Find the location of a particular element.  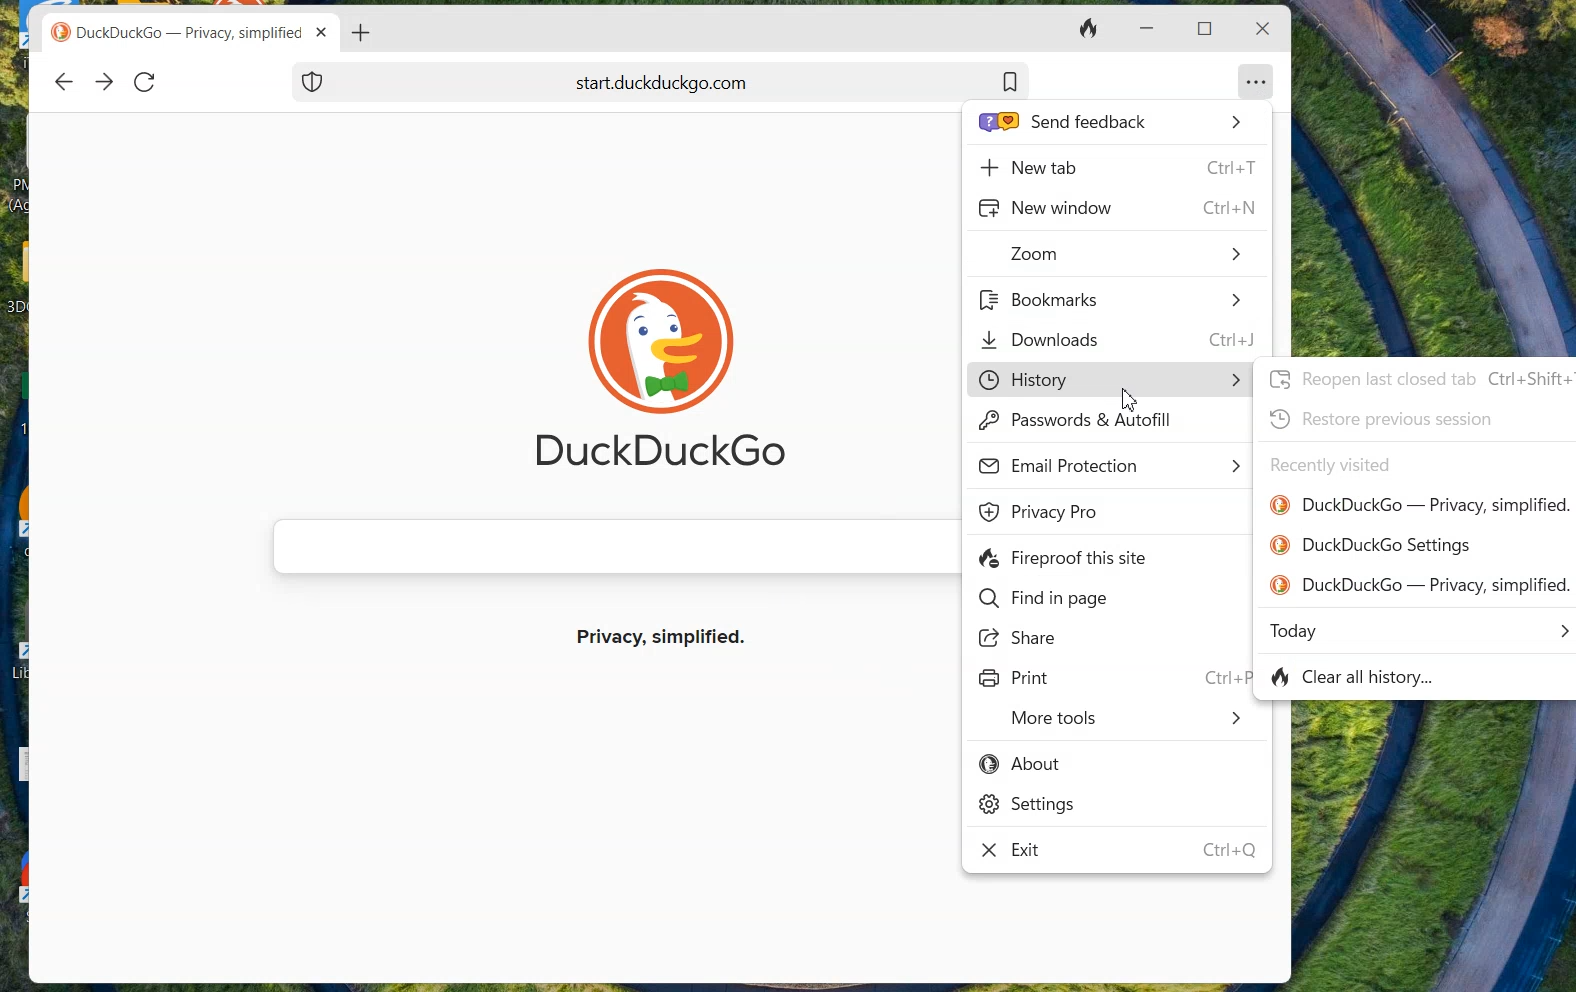

DuckDuckGo - privacy, simplified. is located at coordinates (1420, 505).